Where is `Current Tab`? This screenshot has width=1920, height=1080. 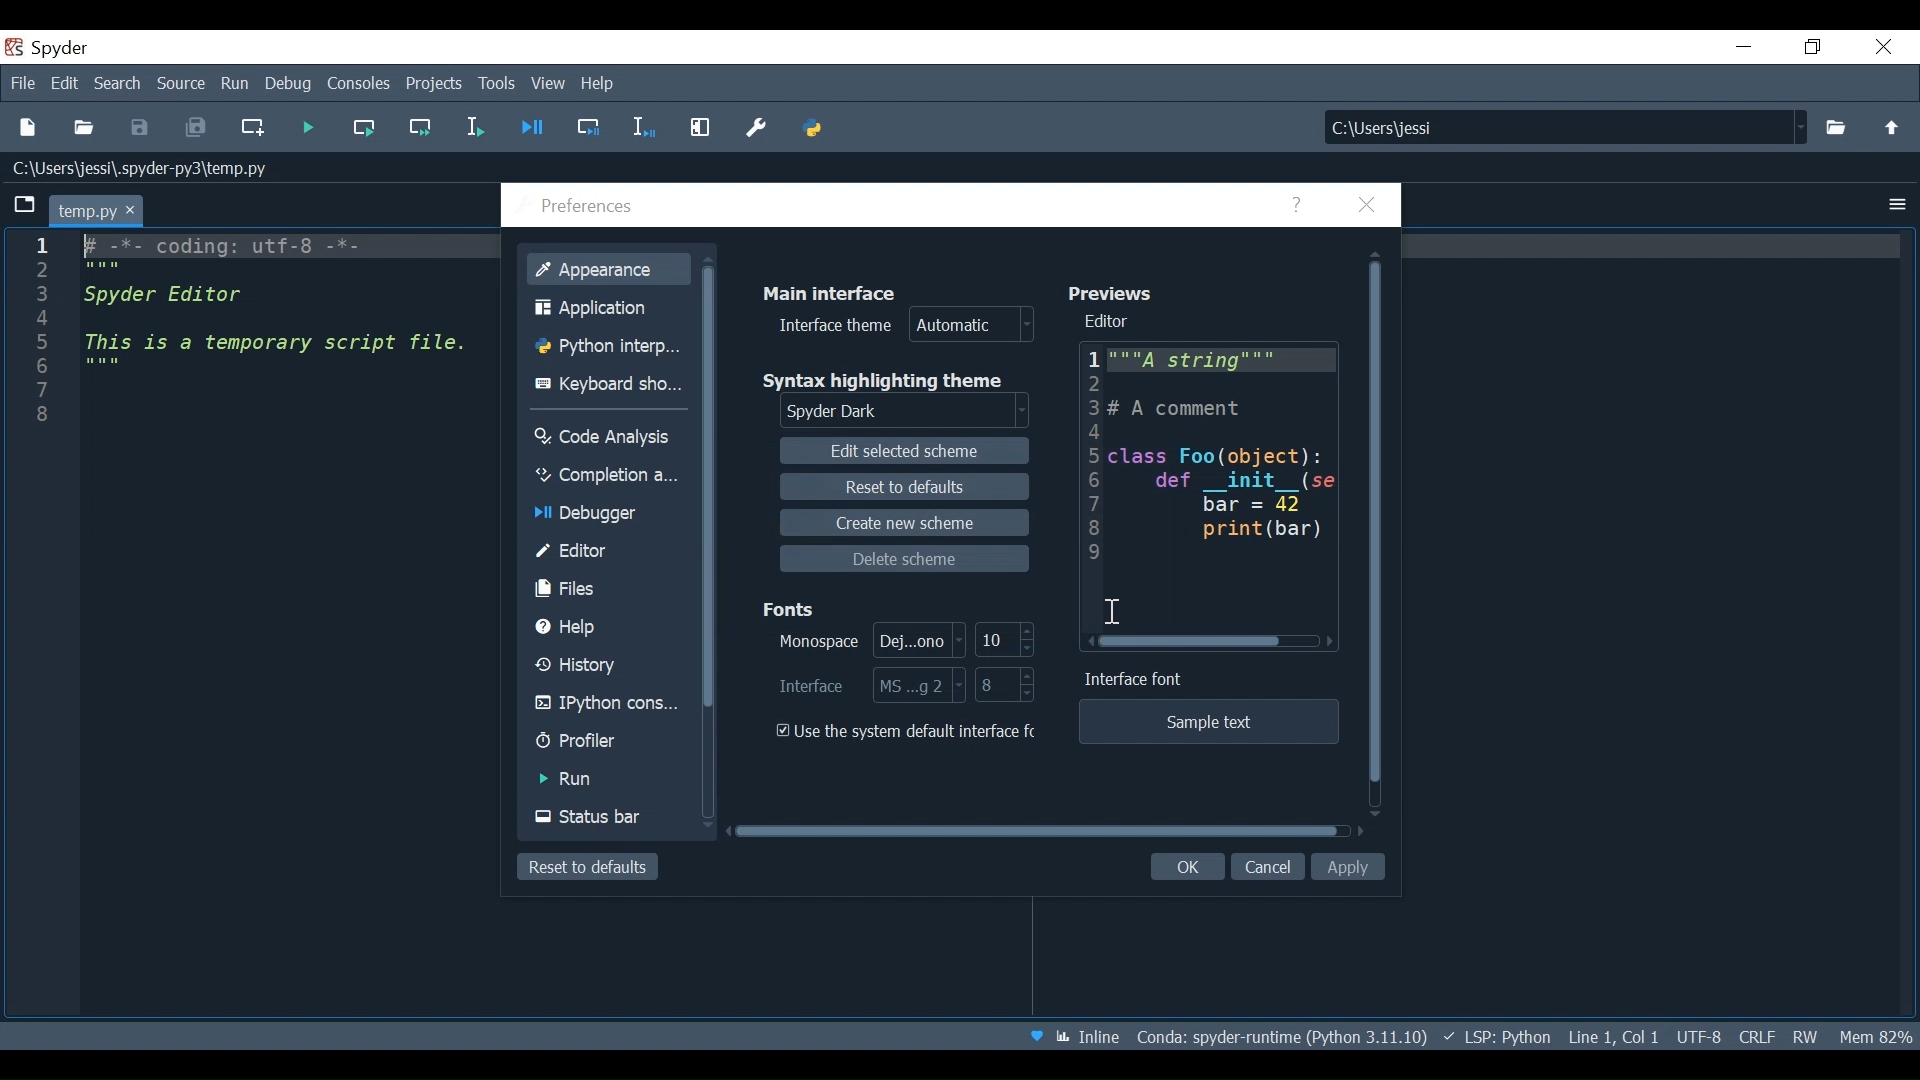 Current Tab is located at coordinates (94, 208).